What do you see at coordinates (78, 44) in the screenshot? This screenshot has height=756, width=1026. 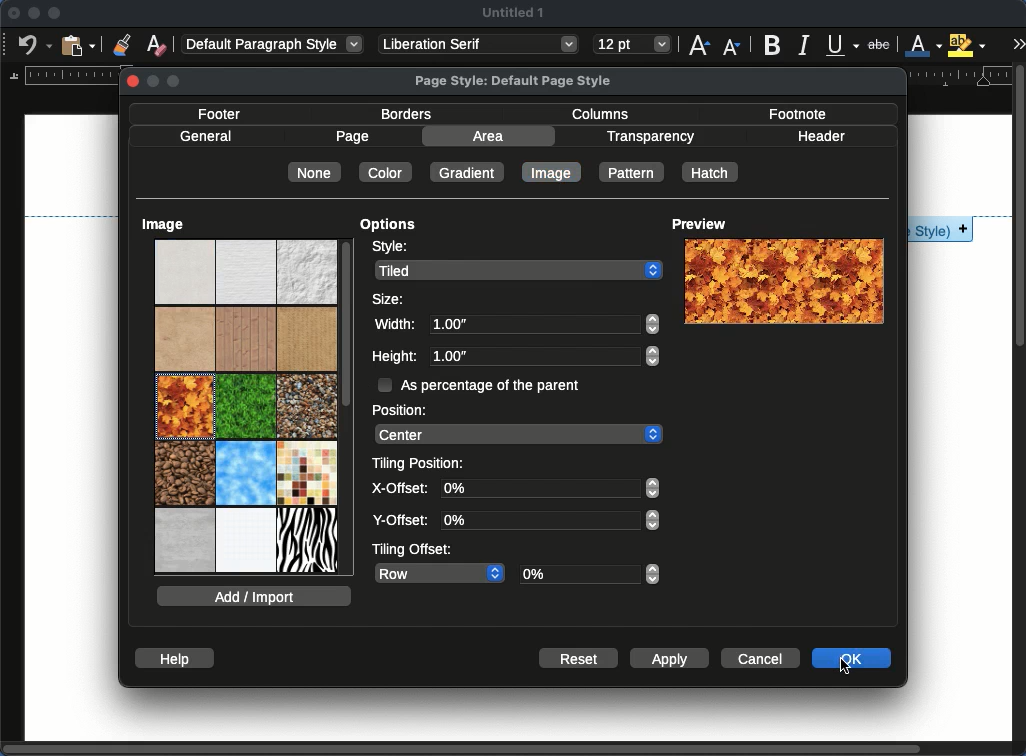 I see `paste` at bounding box center [78, 44].